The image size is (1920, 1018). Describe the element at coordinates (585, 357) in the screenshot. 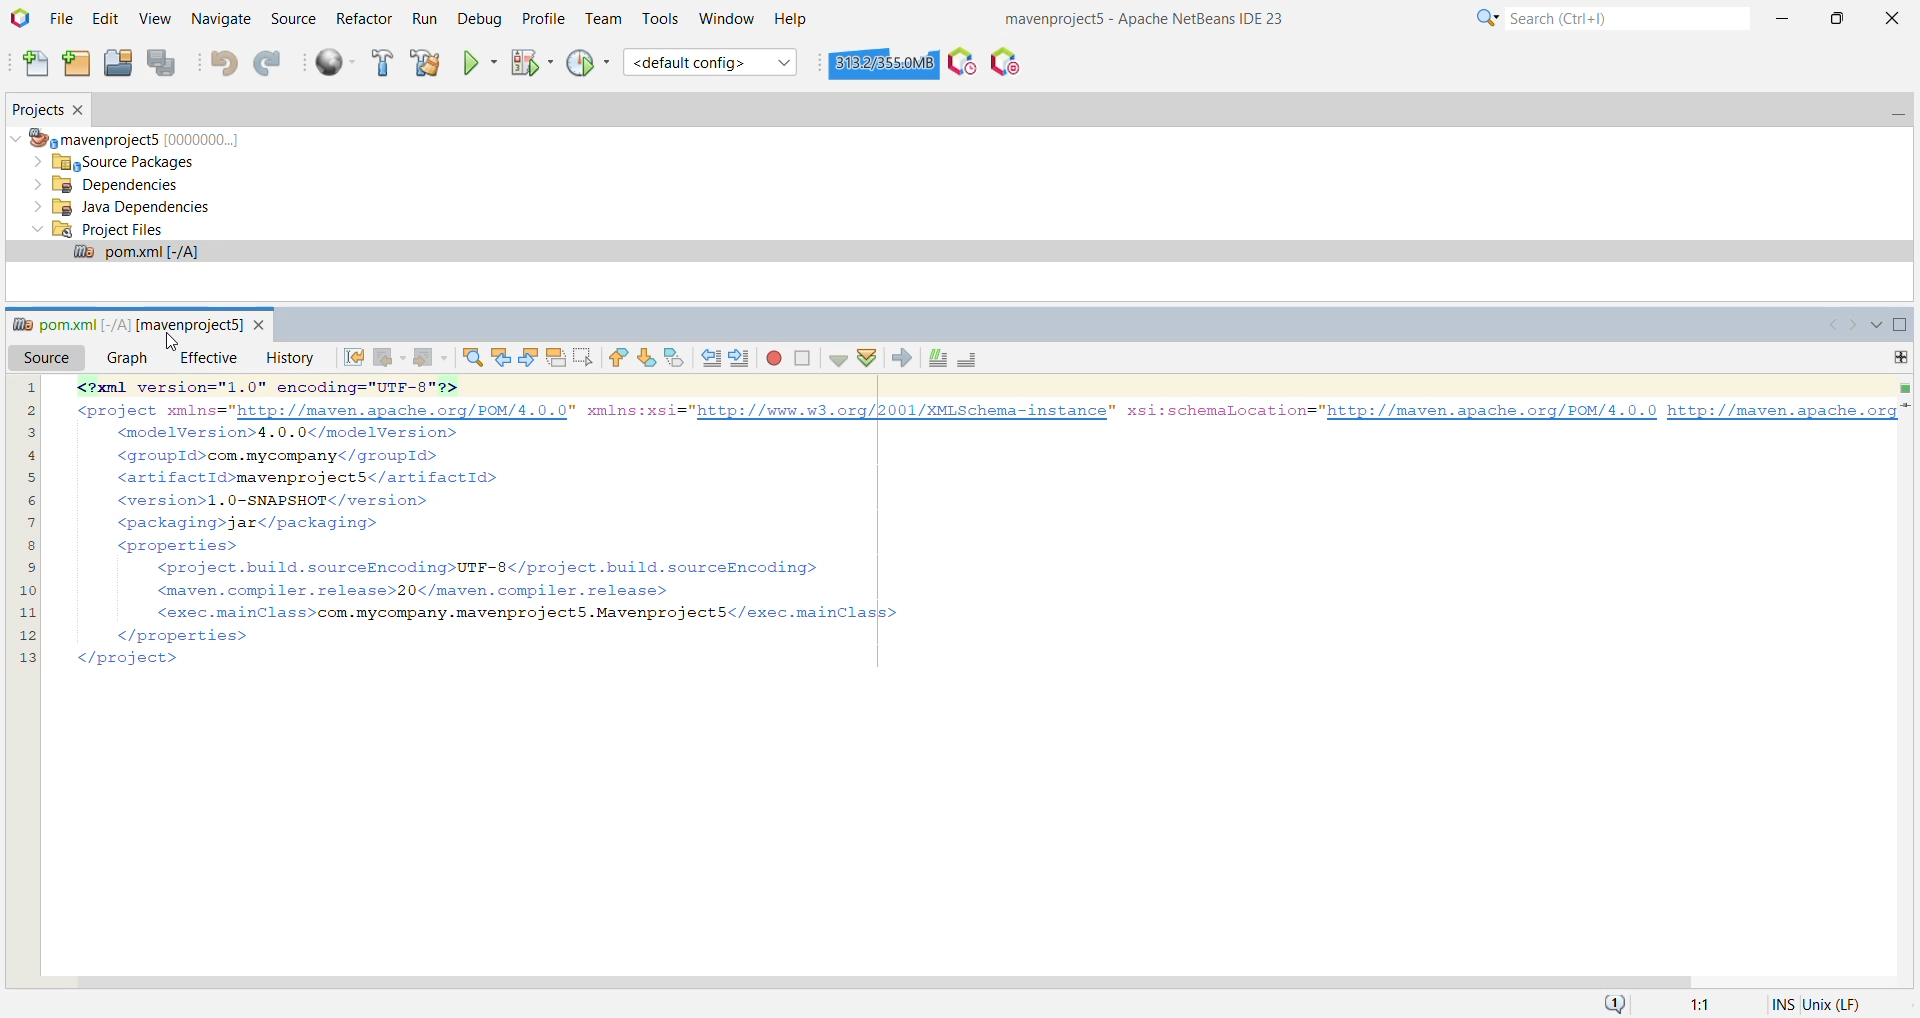

I see `Toggle Rectangular Selection` at that location.